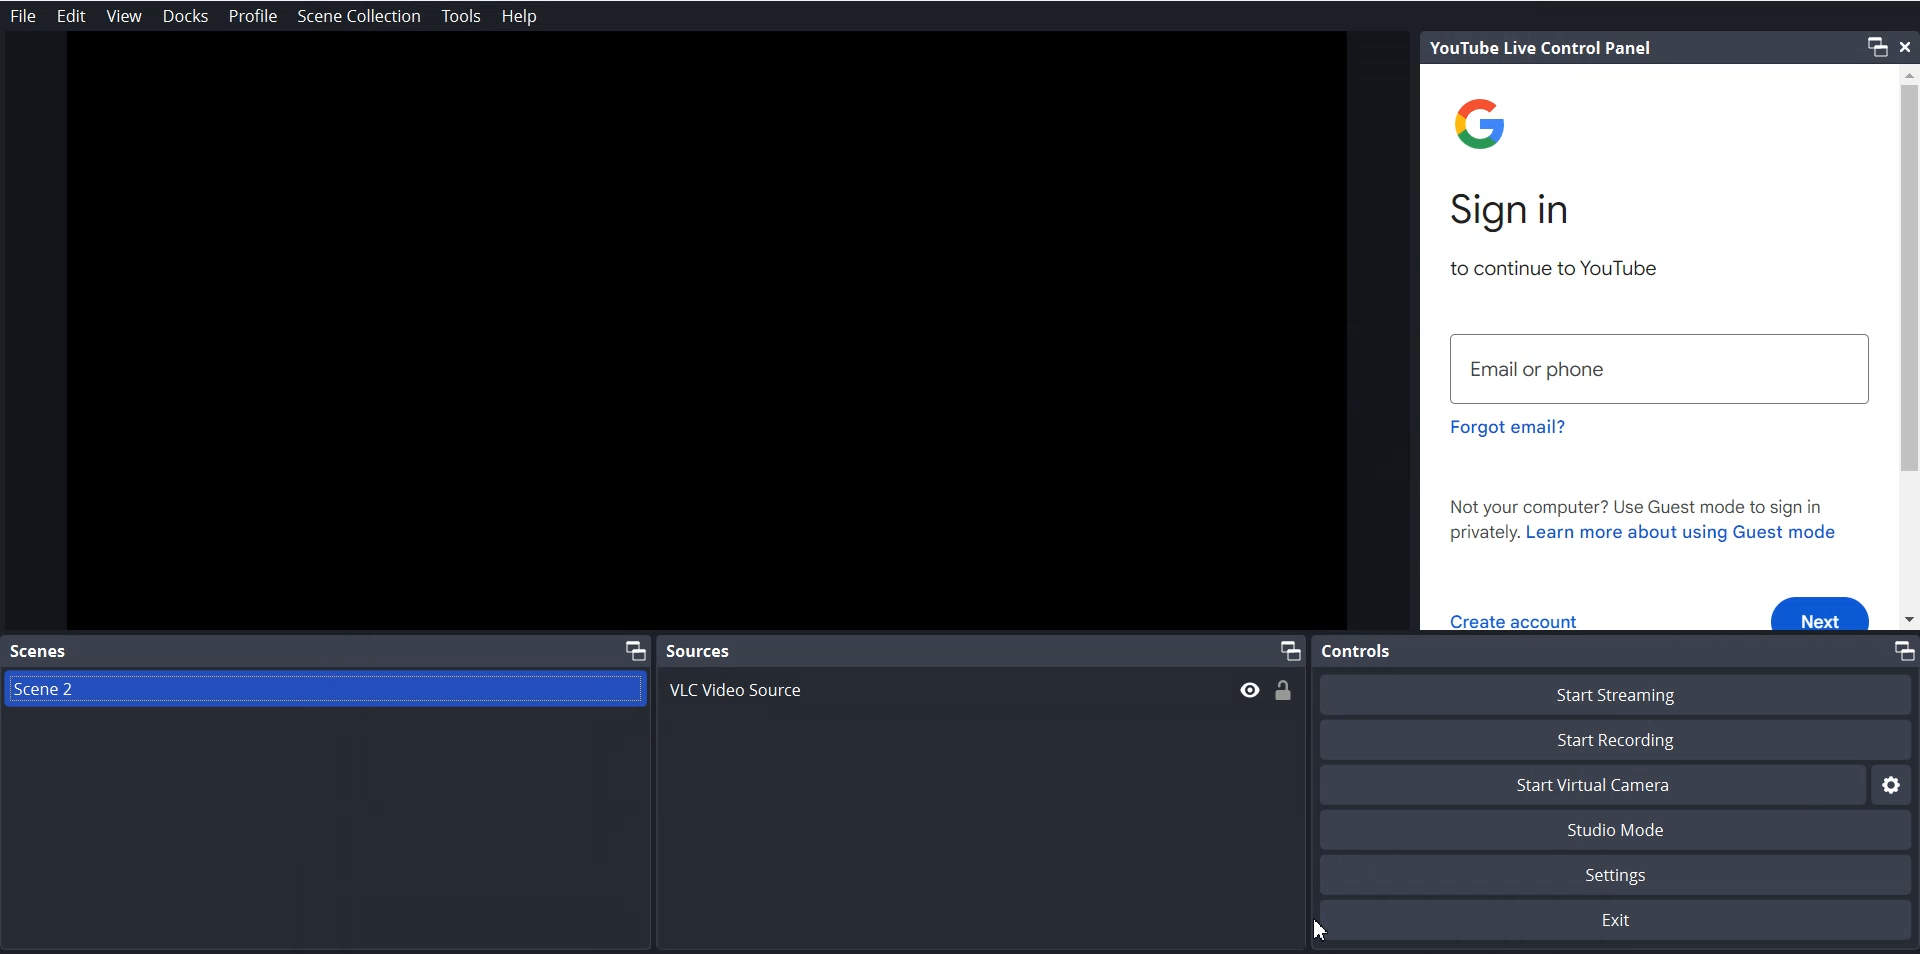 The image size is (1920, 954). What do you see at coordinates (1289, 651) in the screenshot?
I see `Maximize` at bounding box center [1289, 651].